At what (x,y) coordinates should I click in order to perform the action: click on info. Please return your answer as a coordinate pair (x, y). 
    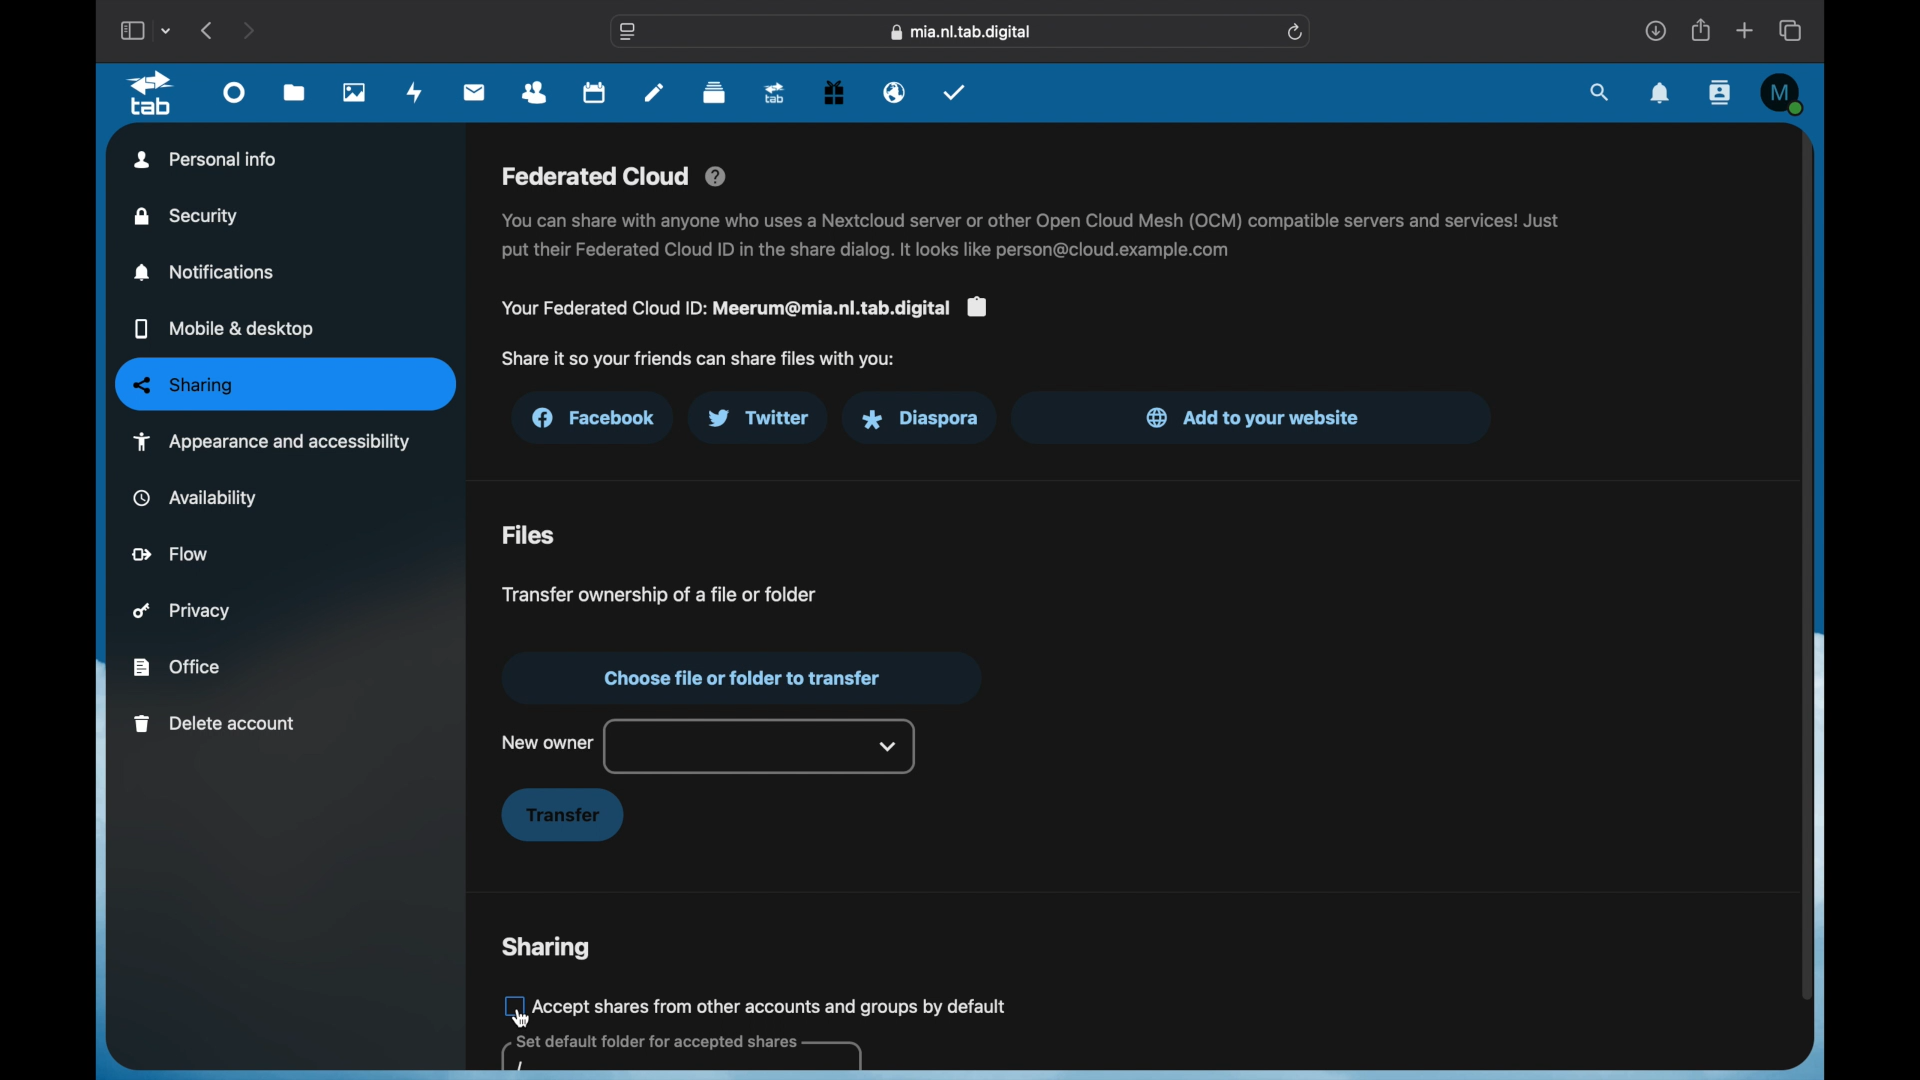
    Looking at the image, I should click on (1033, 236).